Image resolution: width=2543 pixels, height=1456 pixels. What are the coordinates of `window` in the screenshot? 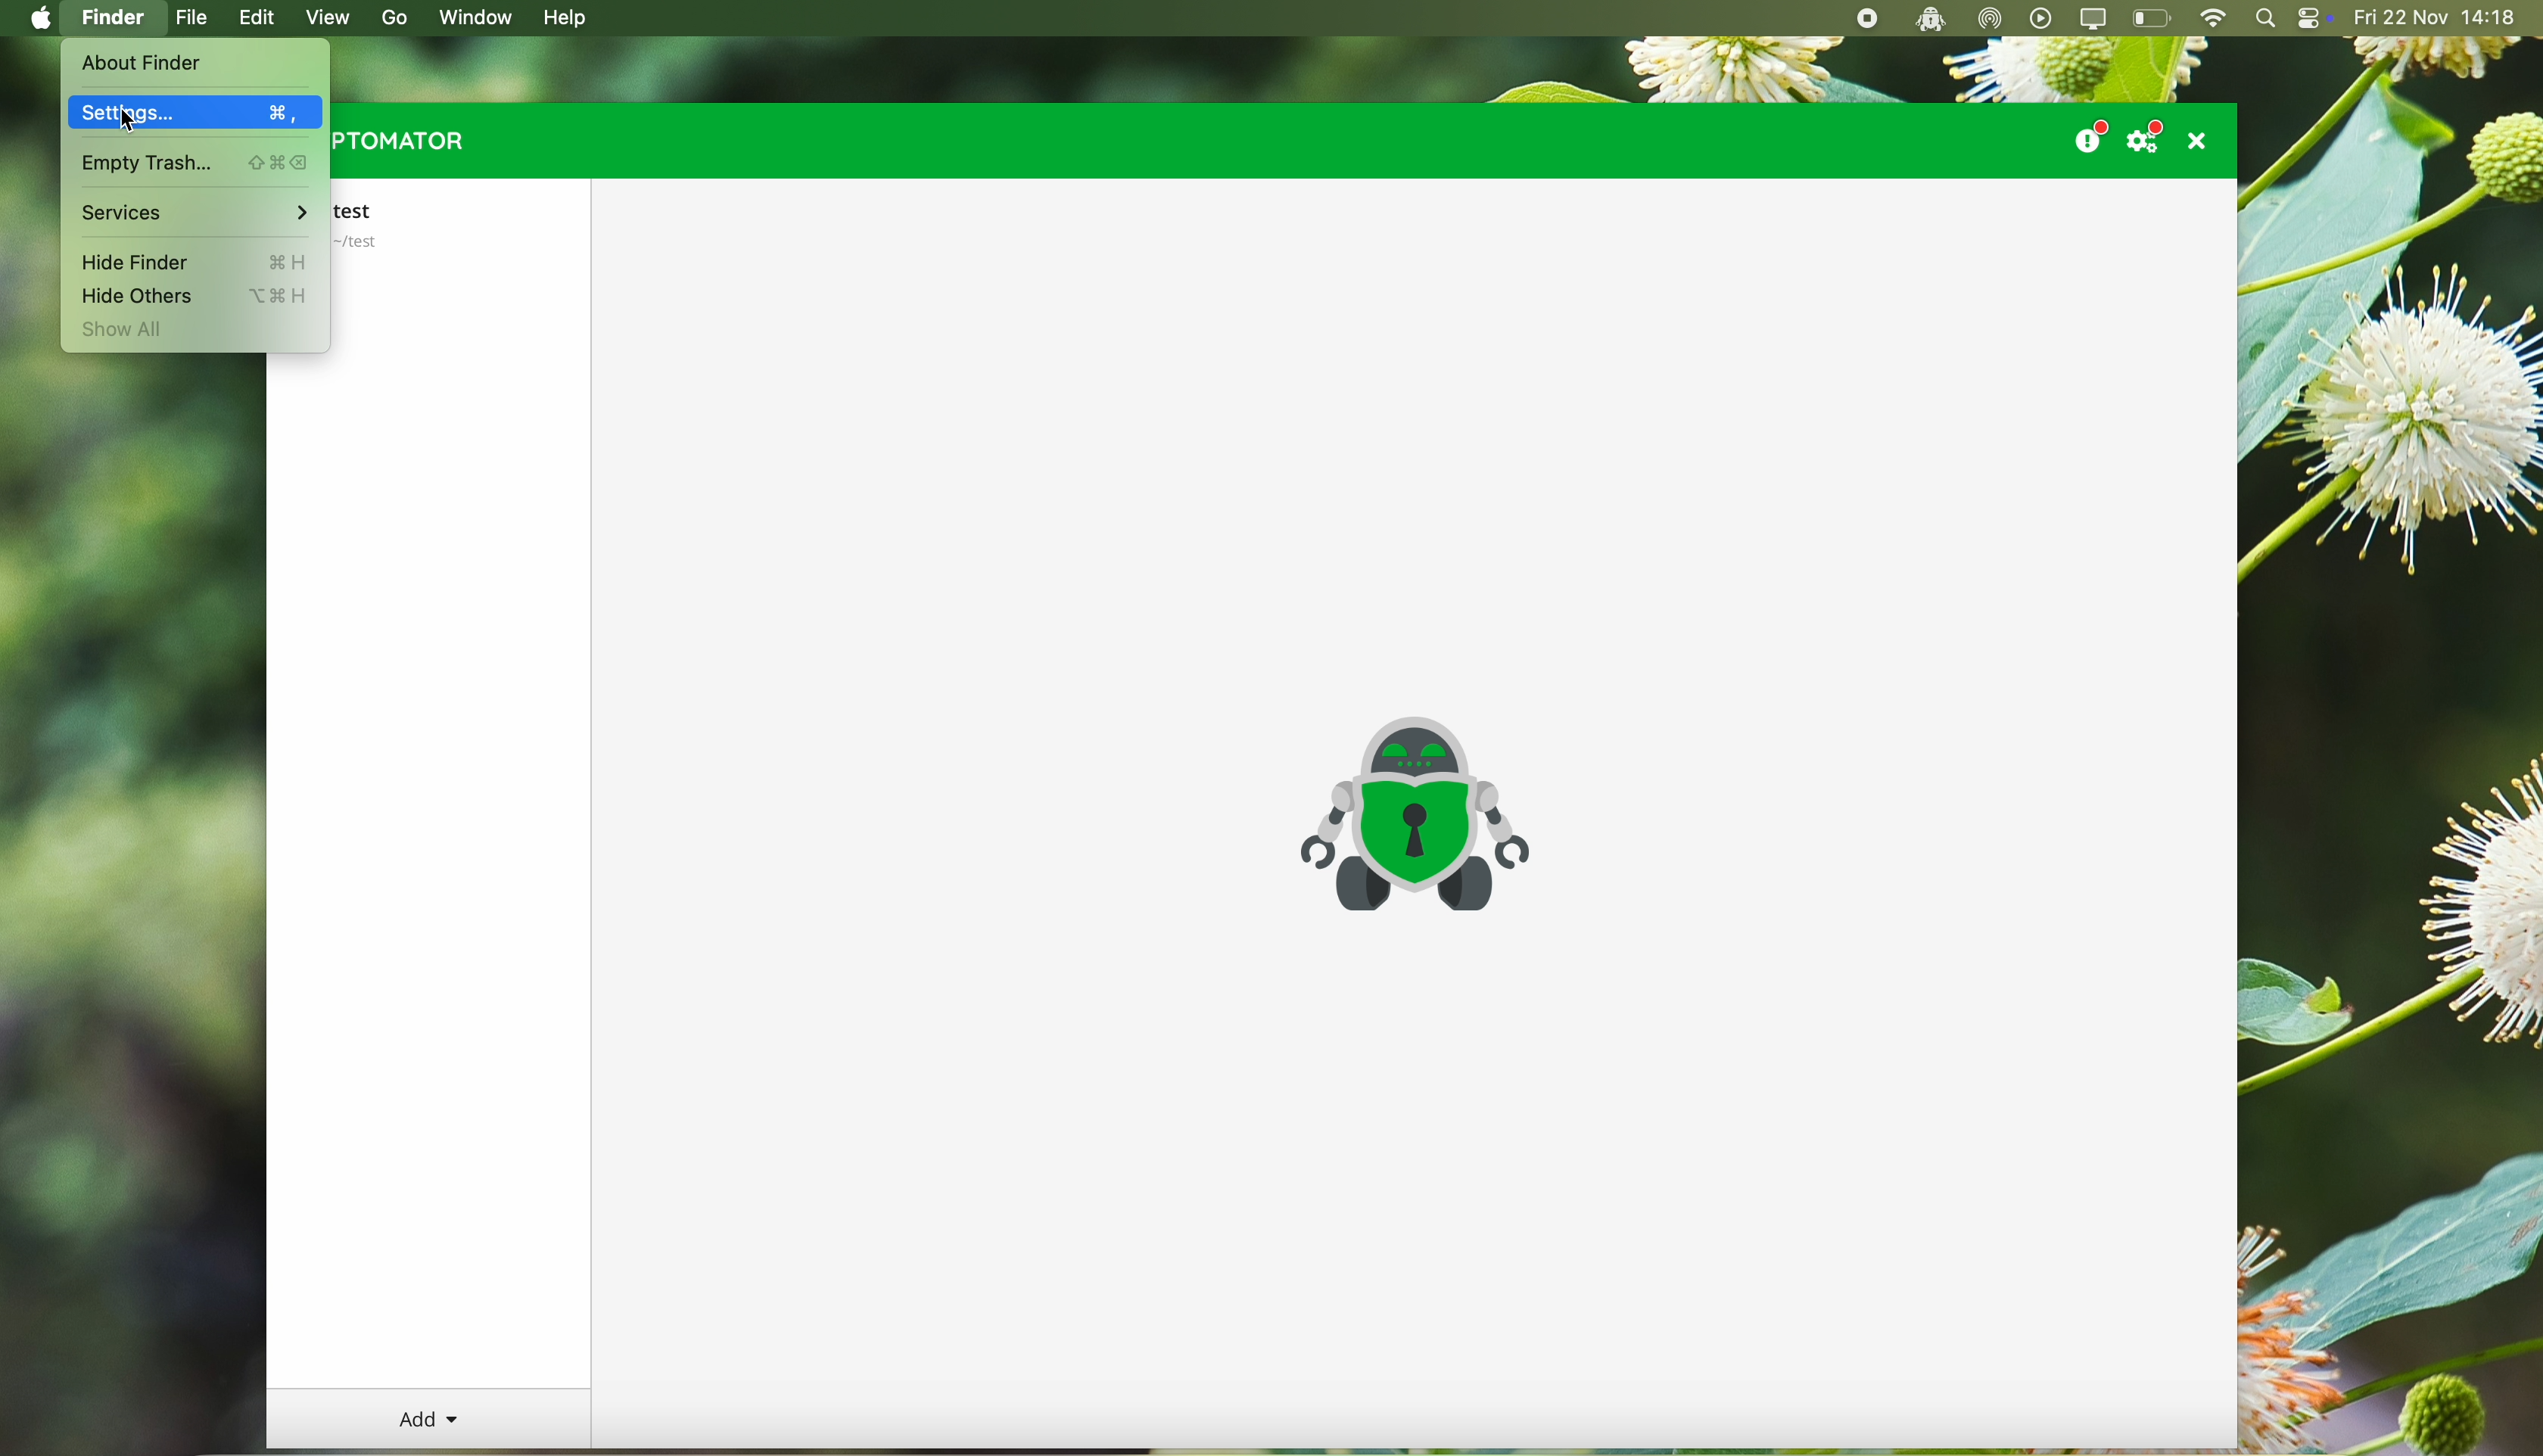 It's located at (483, 16).